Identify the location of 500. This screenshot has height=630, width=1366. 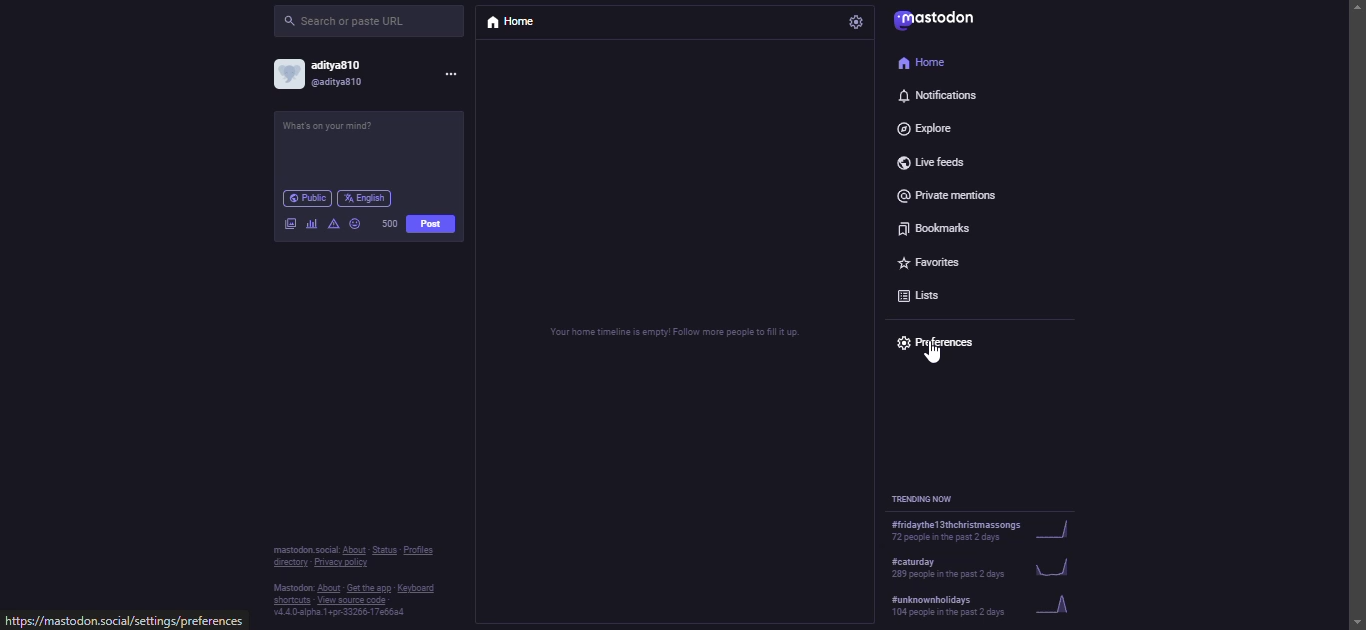
(389, 221).